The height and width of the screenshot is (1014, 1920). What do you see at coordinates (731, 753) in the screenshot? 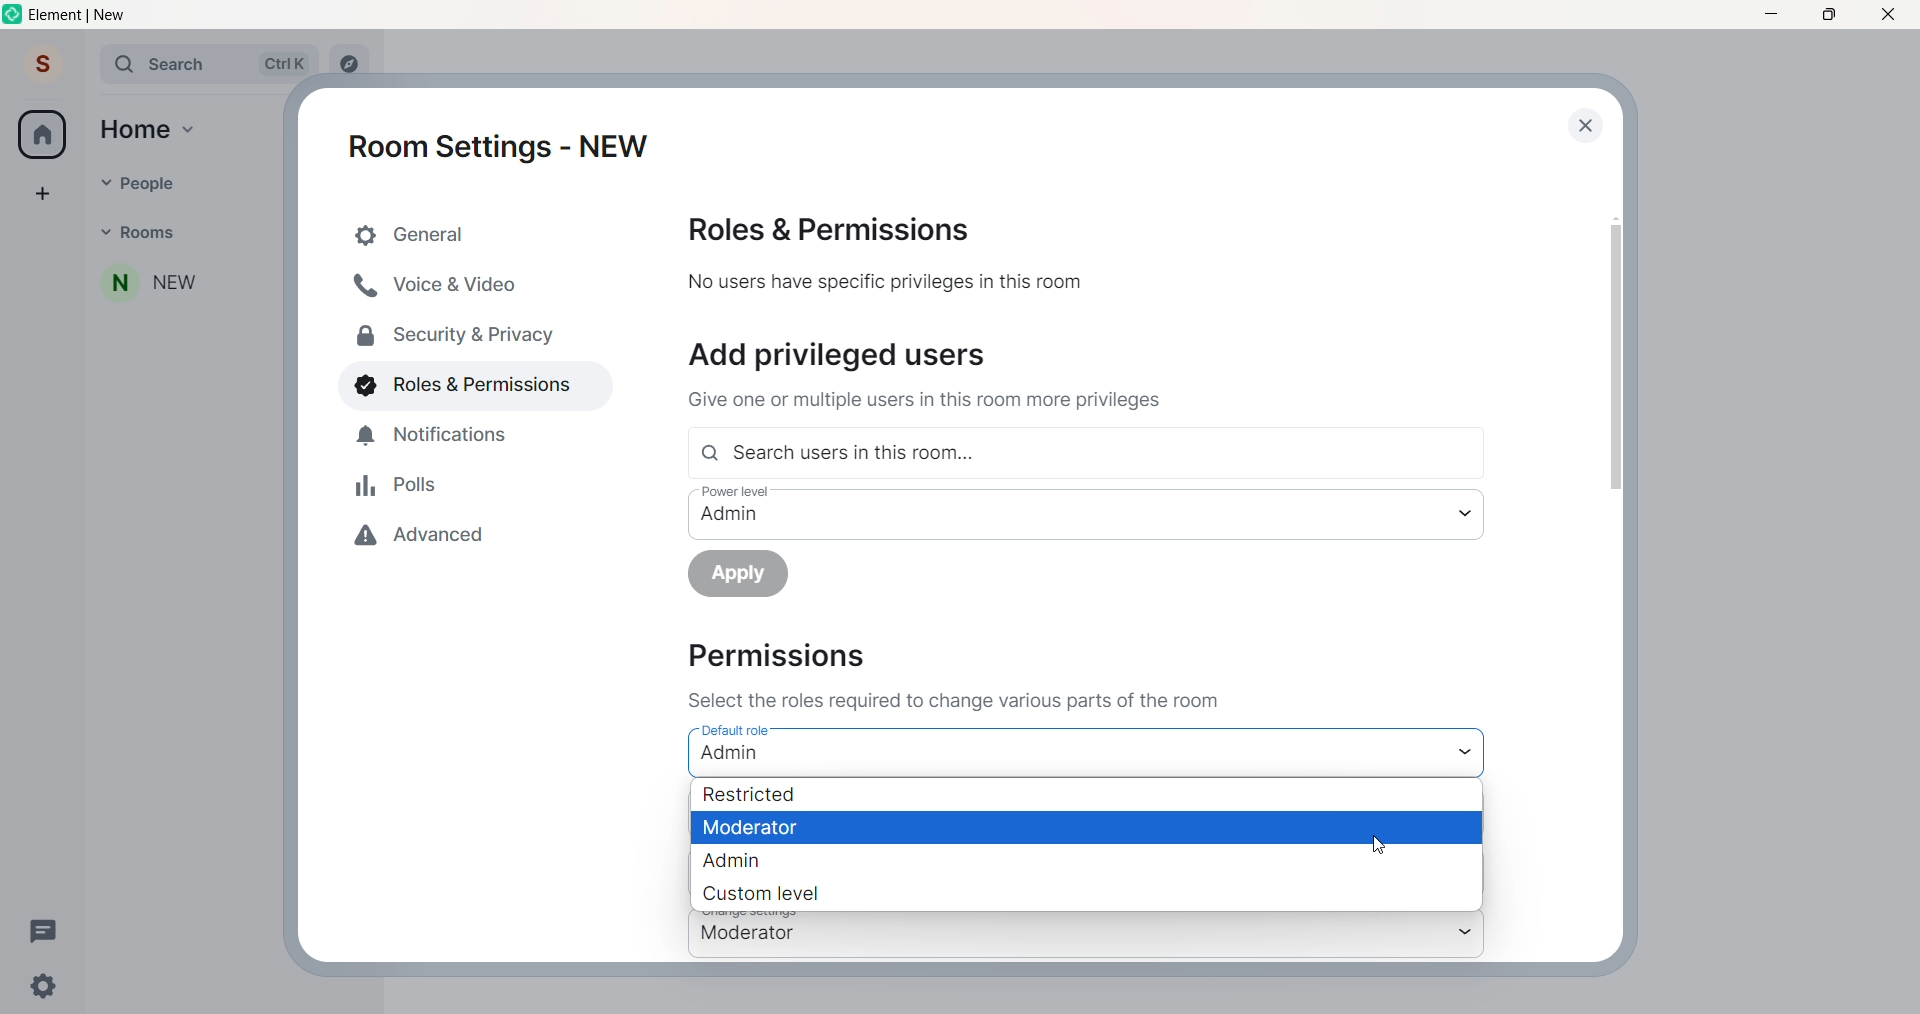
I see `admin` at bounding box center [731, 753].